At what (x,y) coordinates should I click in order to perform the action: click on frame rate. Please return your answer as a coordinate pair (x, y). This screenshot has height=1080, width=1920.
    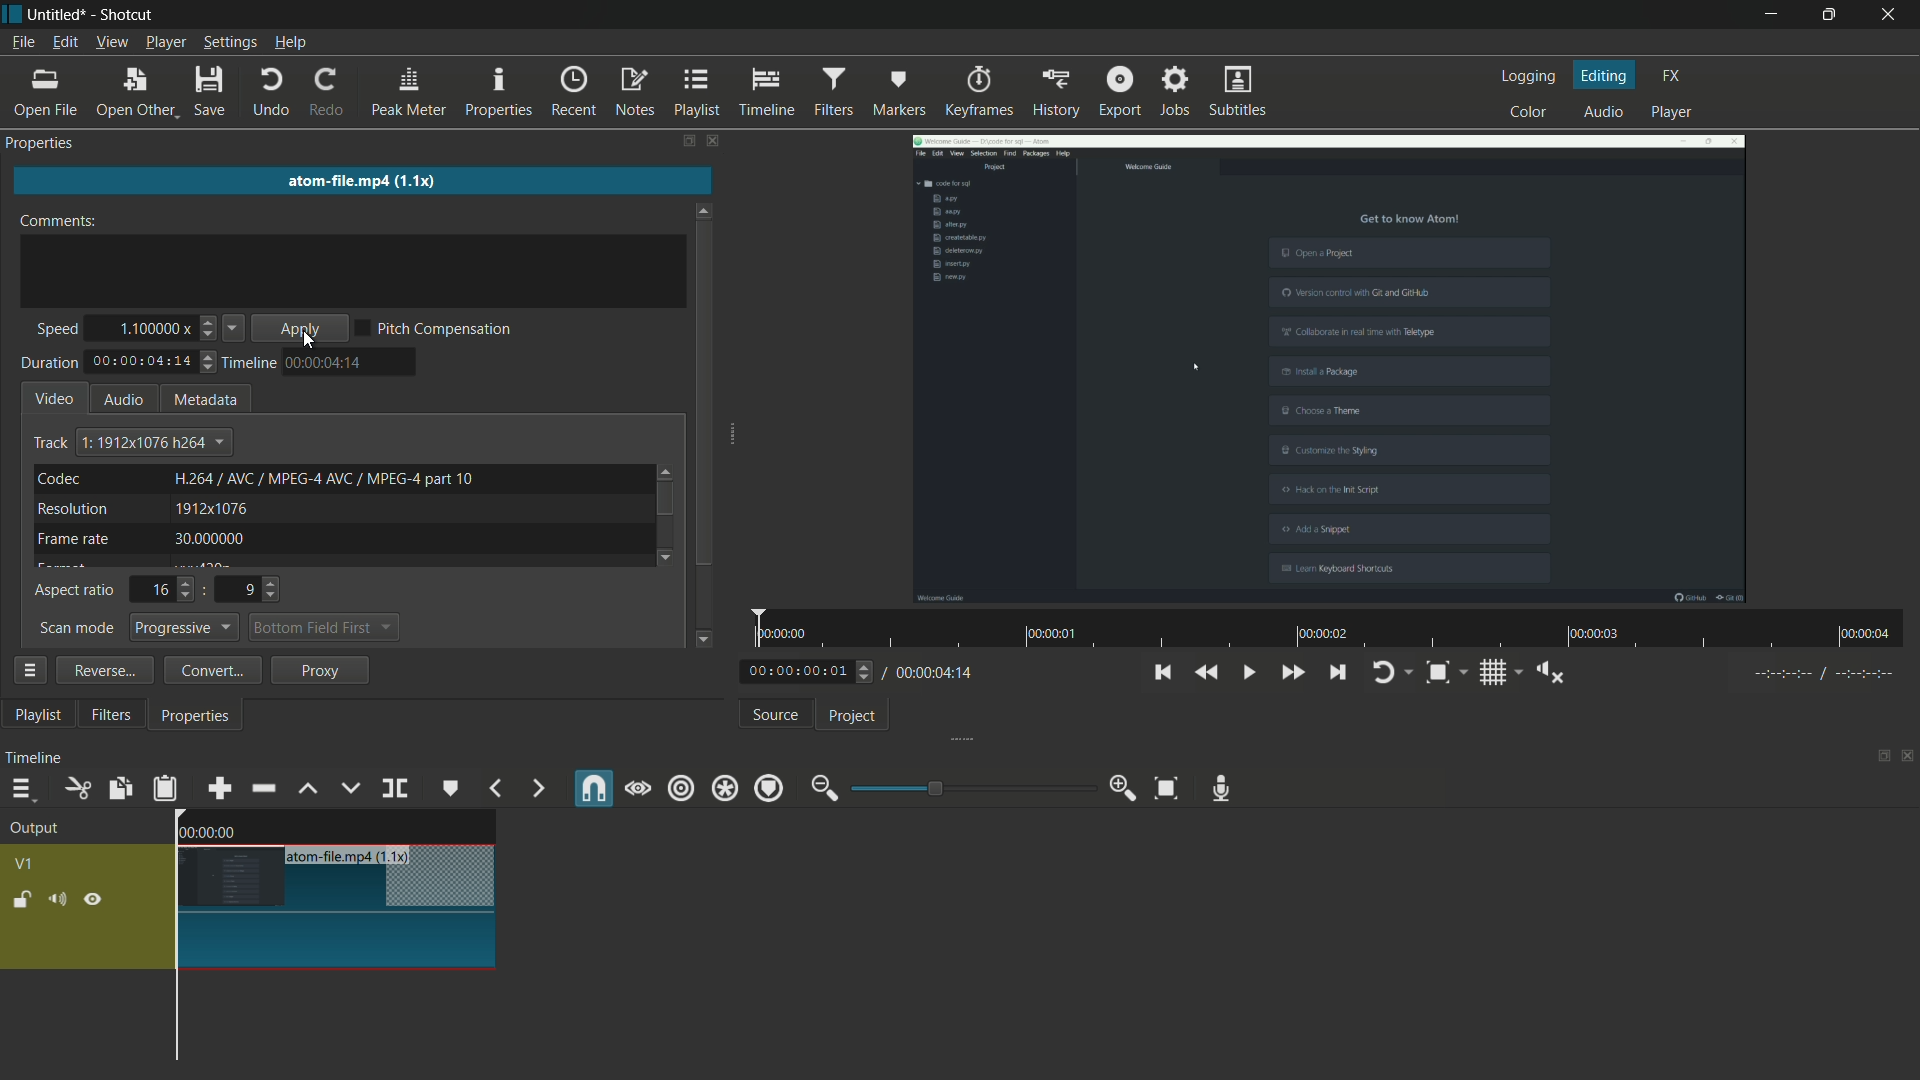
    Looking at the image, I should click on (75, 539).